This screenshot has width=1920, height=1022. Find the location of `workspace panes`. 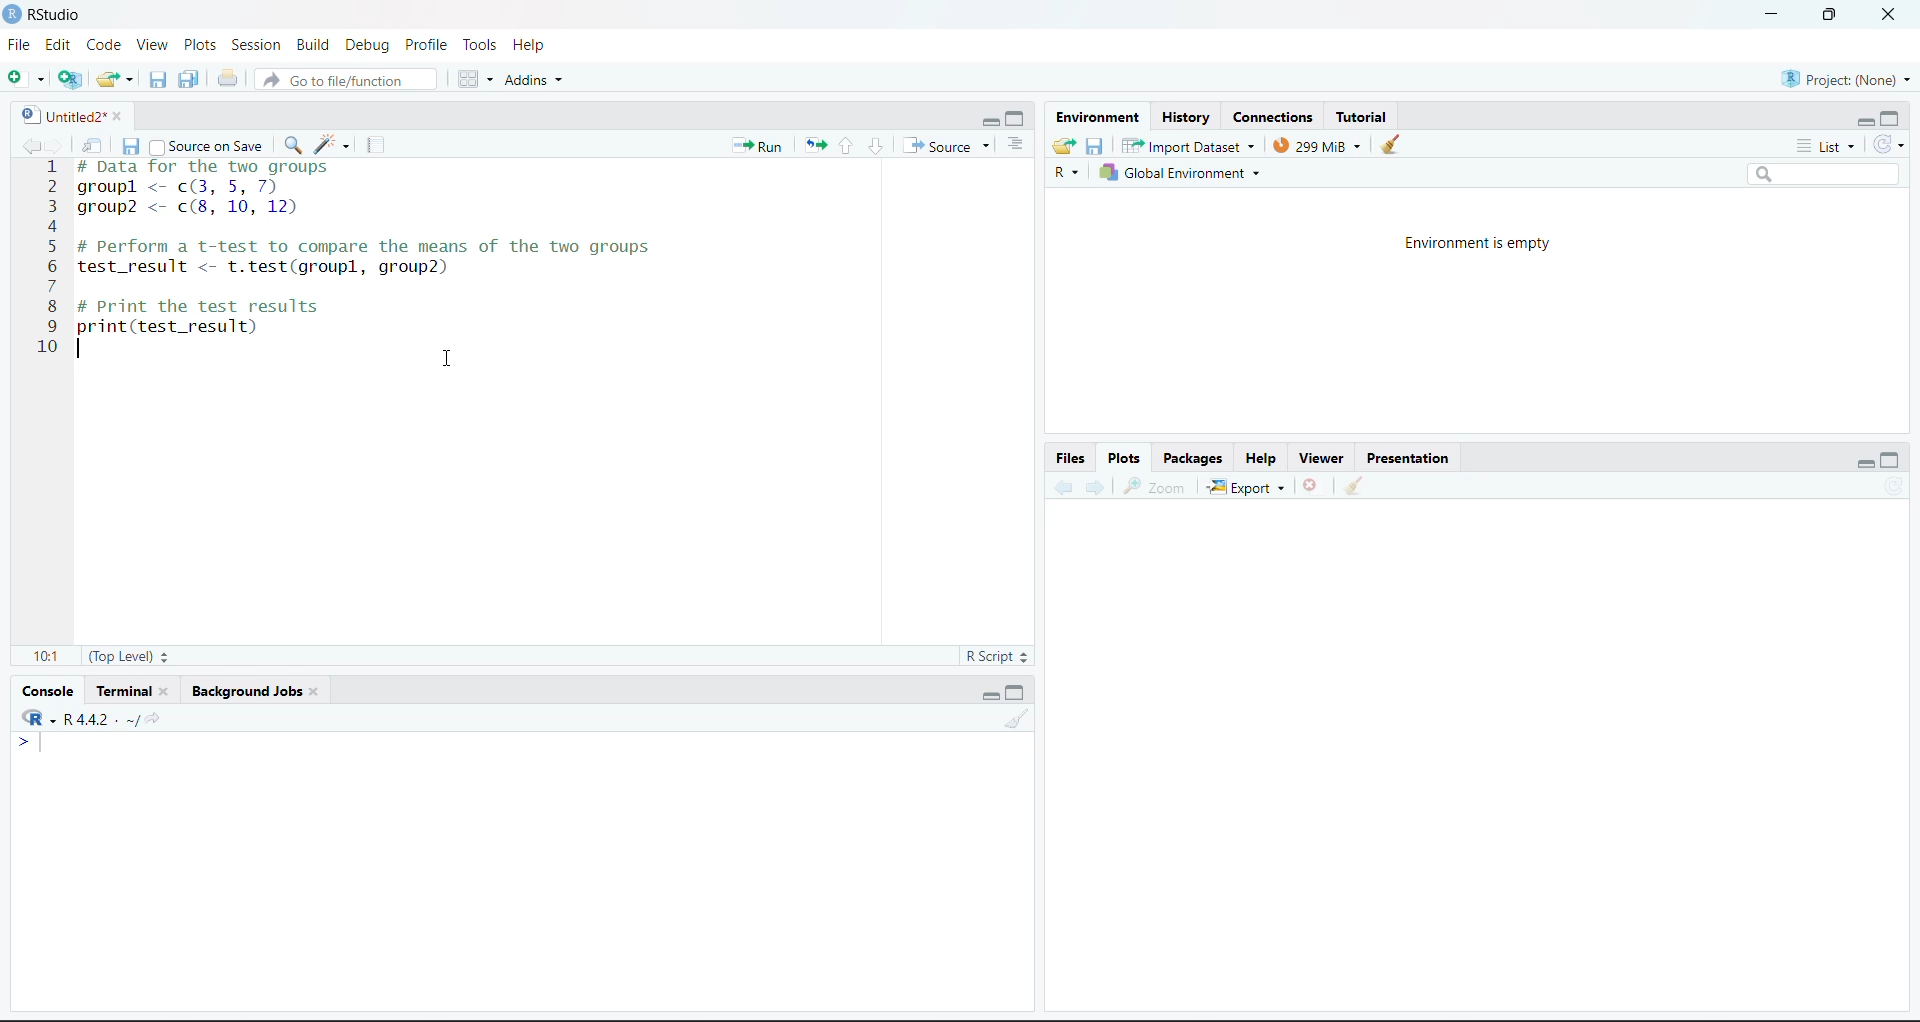

workspace panes is located at coordinates (473, 78).